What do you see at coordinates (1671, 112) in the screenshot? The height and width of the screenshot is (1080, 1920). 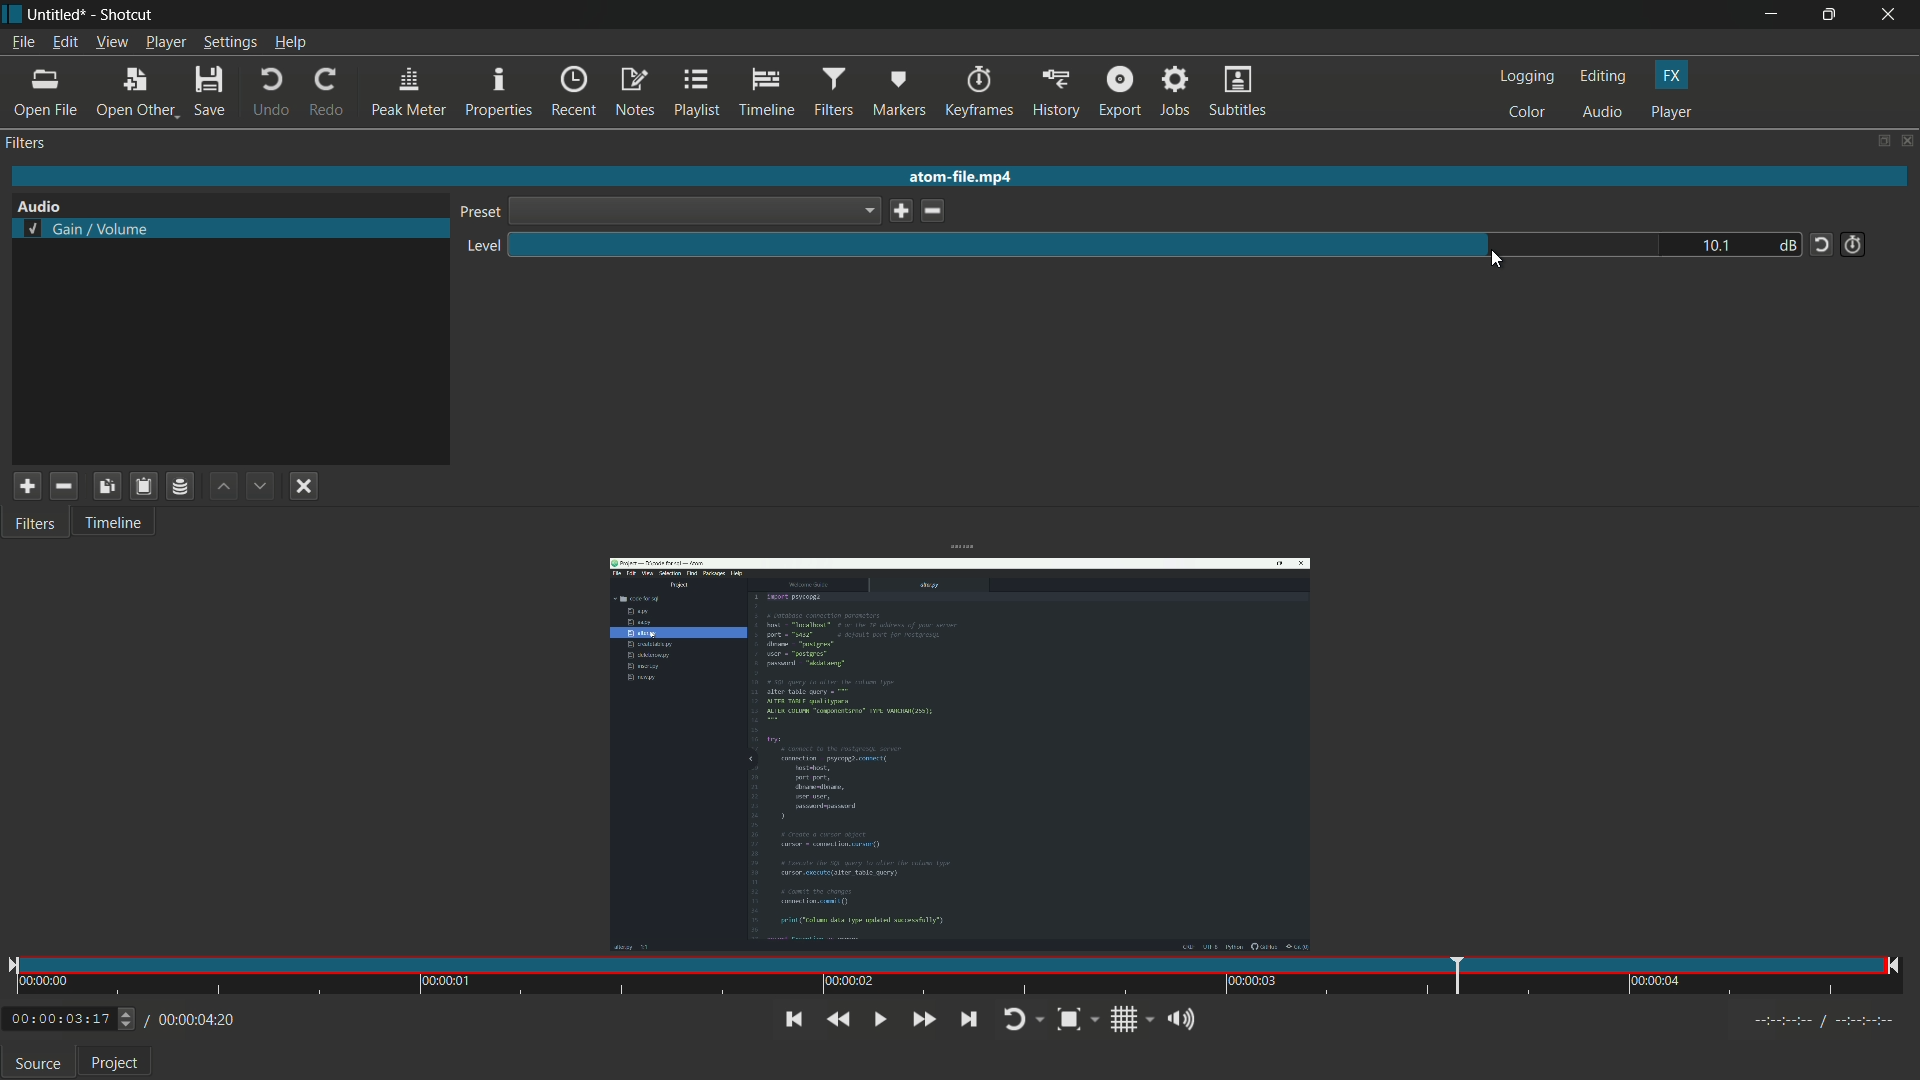 I see `player` at bounding box center [1671, 112].